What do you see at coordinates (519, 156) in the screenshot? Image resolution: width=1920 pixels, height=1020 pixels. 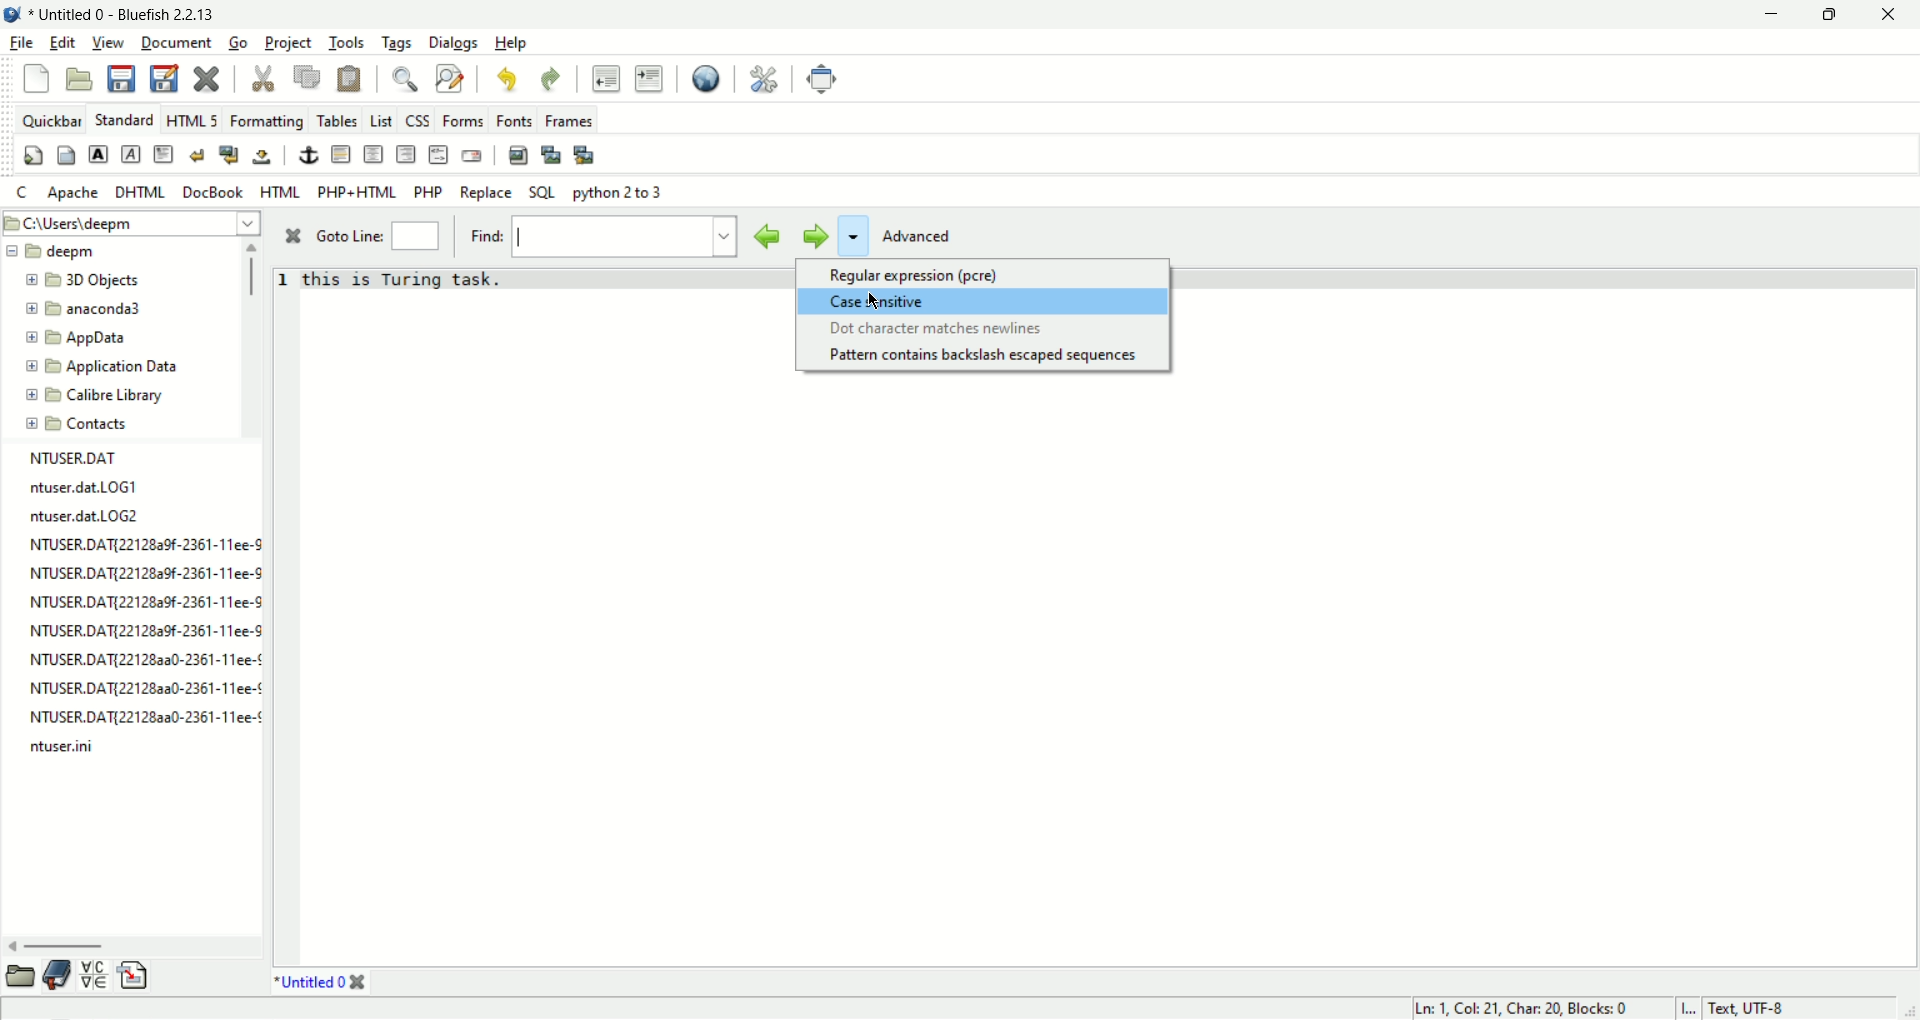 I see `insert image` at bounding box center [519, 156].